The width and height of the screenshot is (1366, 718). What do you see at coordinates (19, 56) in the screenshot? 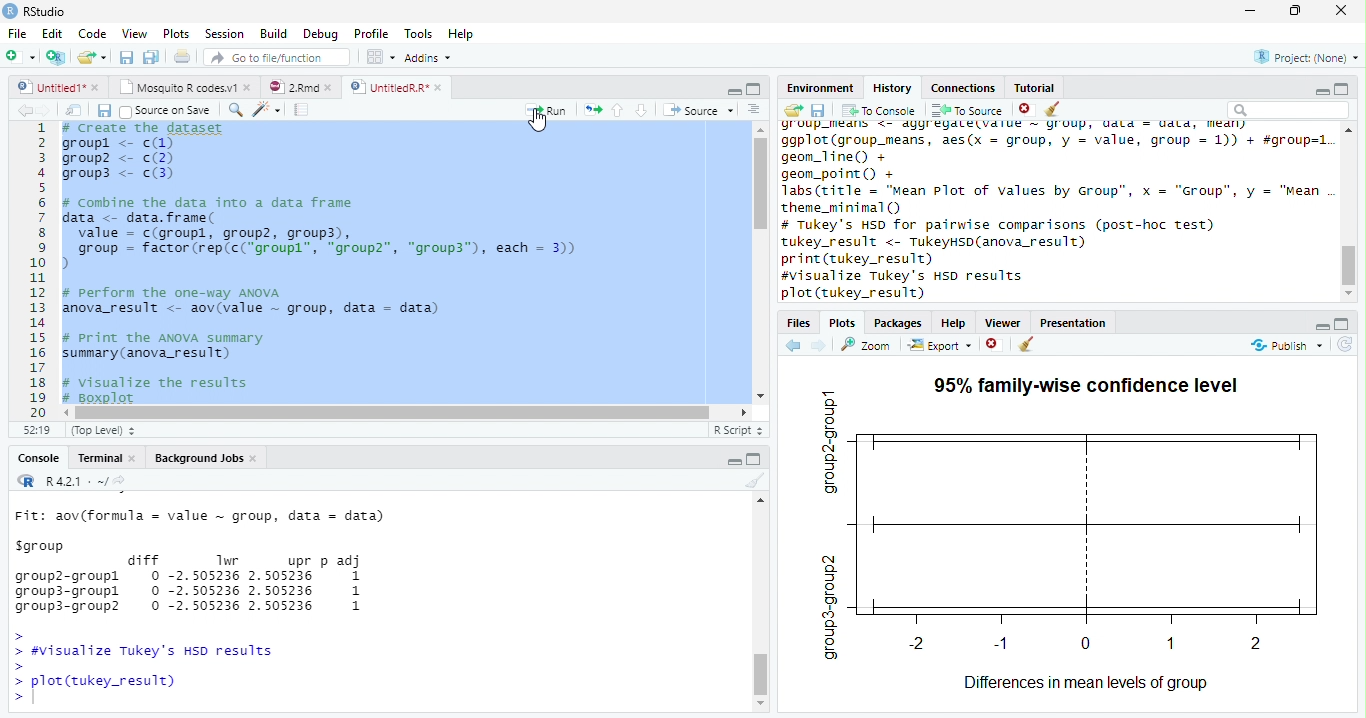
I see `New file` at bounding box center [19, 56].